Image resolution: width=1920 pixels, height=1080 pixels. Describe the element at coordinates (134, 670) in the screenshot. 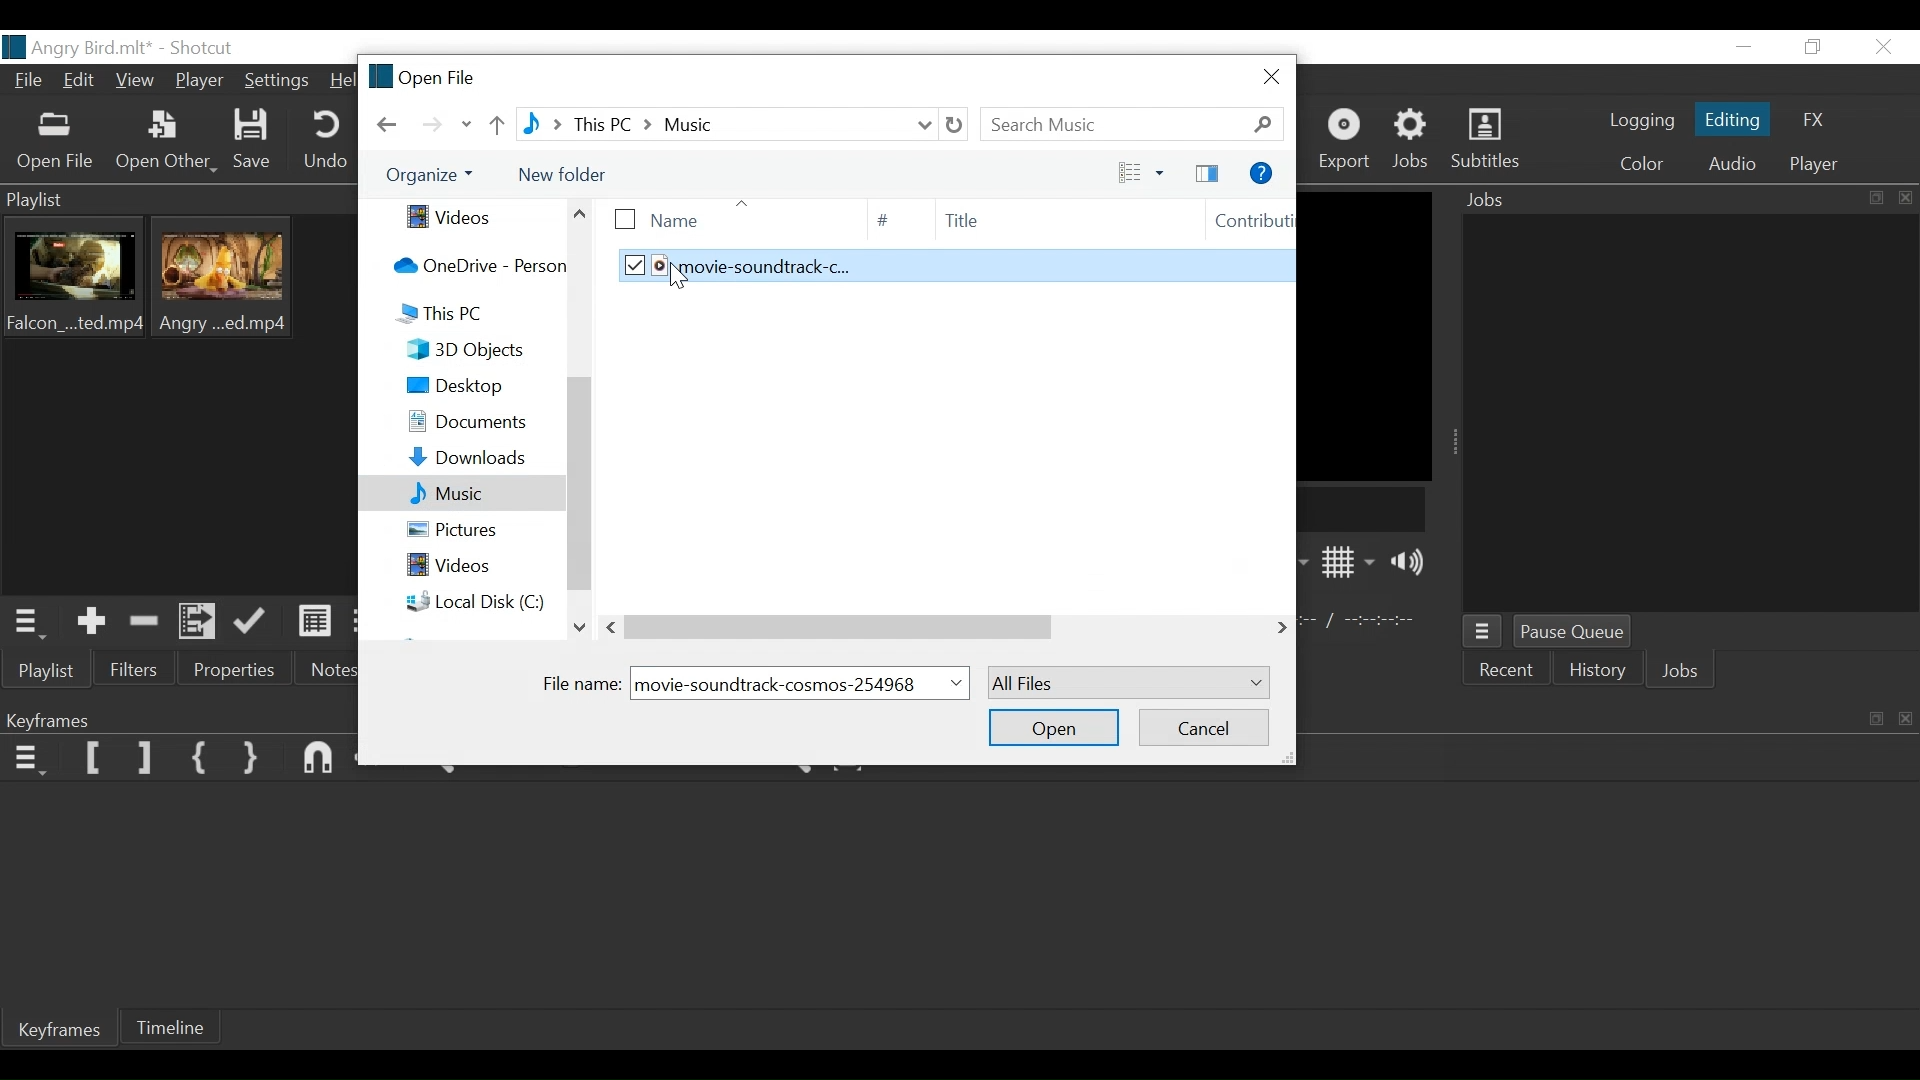

I see `Filter` at that location.